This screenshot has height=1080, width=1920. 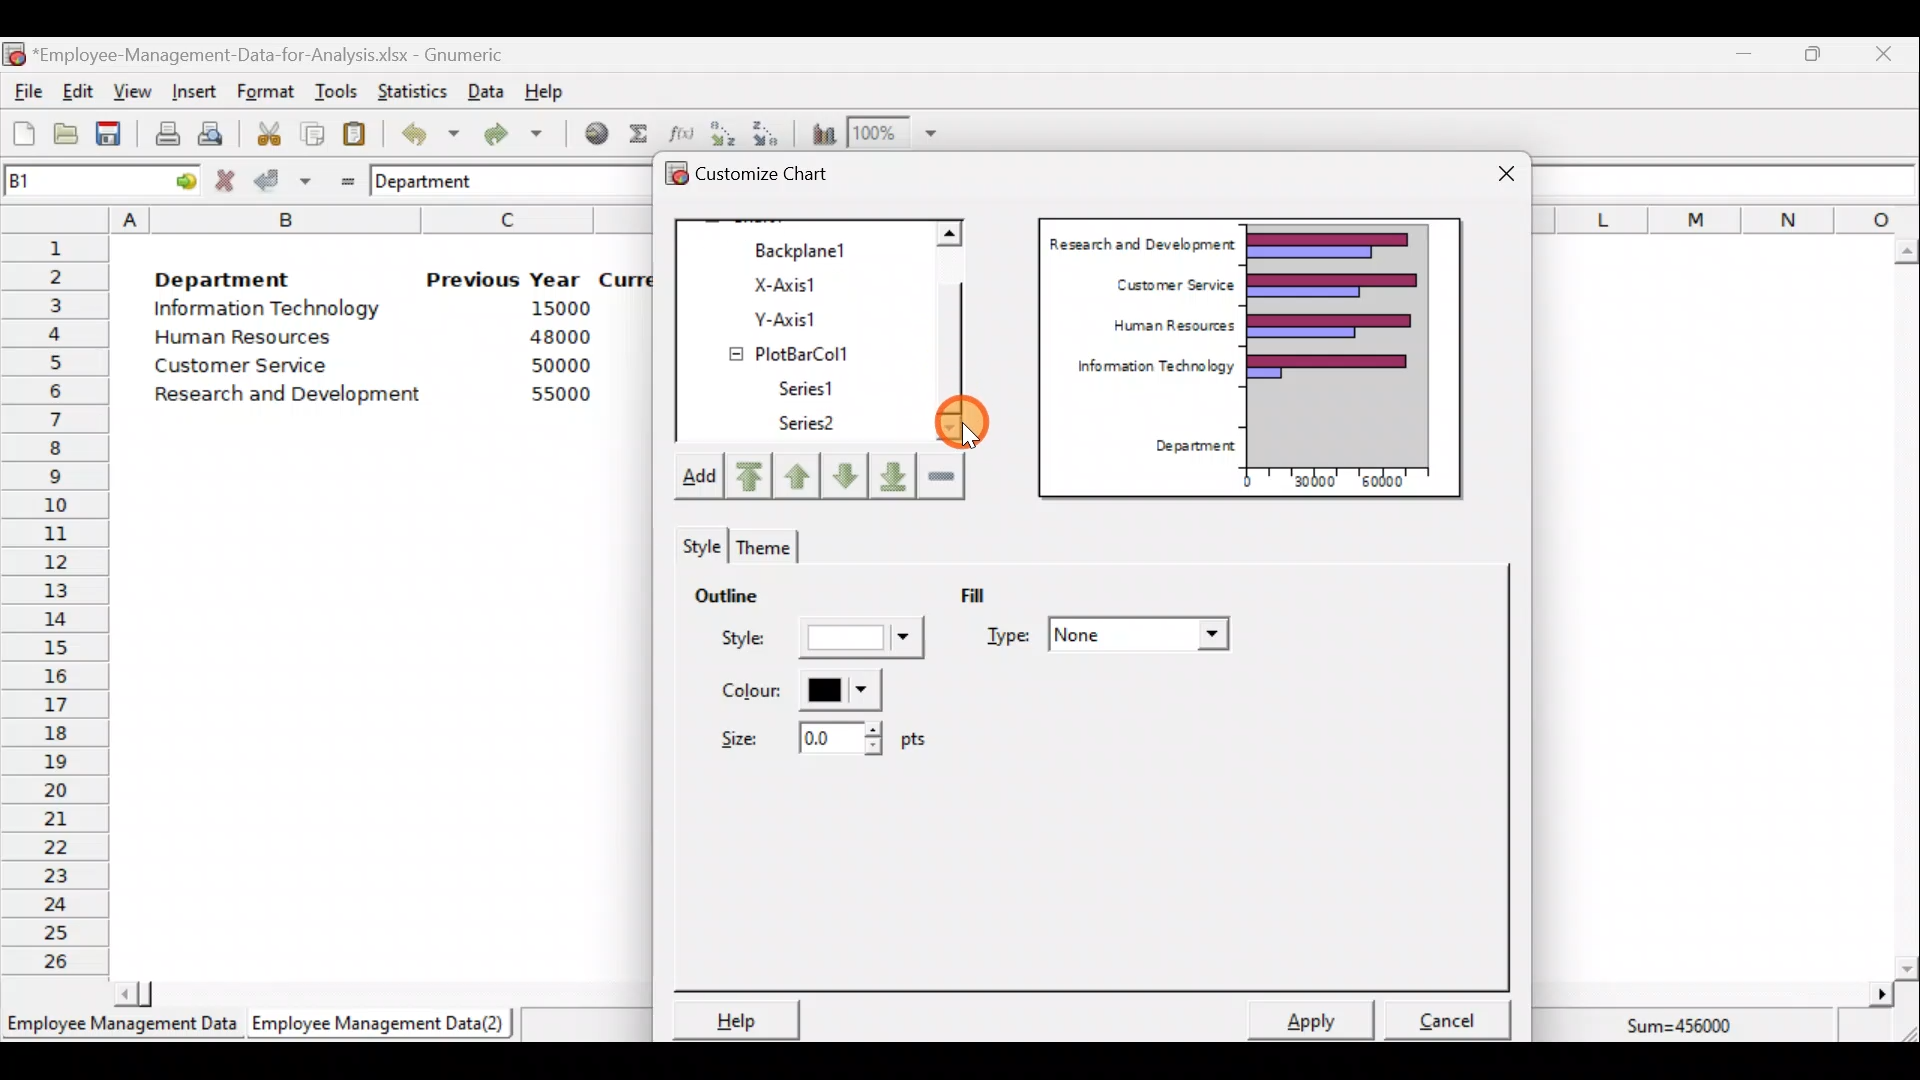 I want to click on Redo undone action, so click(x=509, y=134).